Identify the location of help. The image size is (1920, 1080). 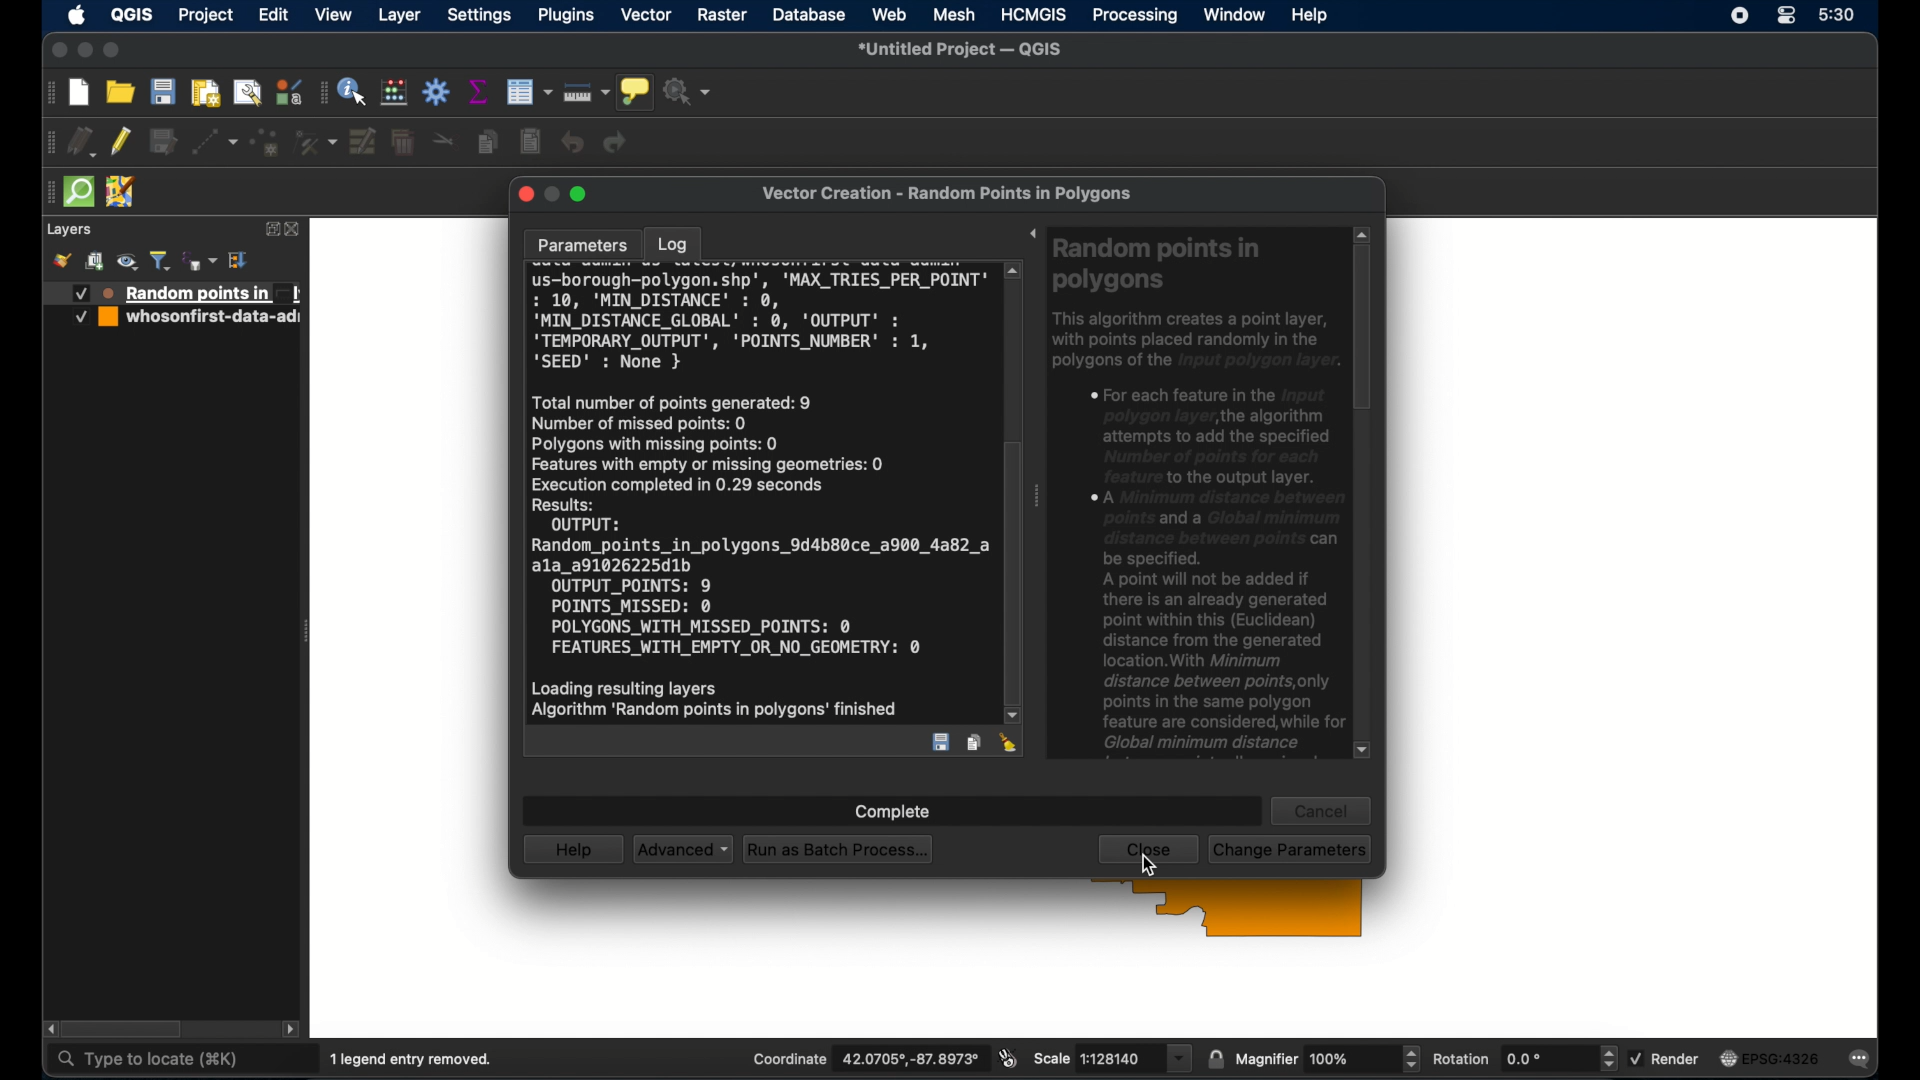
(1310, 16).